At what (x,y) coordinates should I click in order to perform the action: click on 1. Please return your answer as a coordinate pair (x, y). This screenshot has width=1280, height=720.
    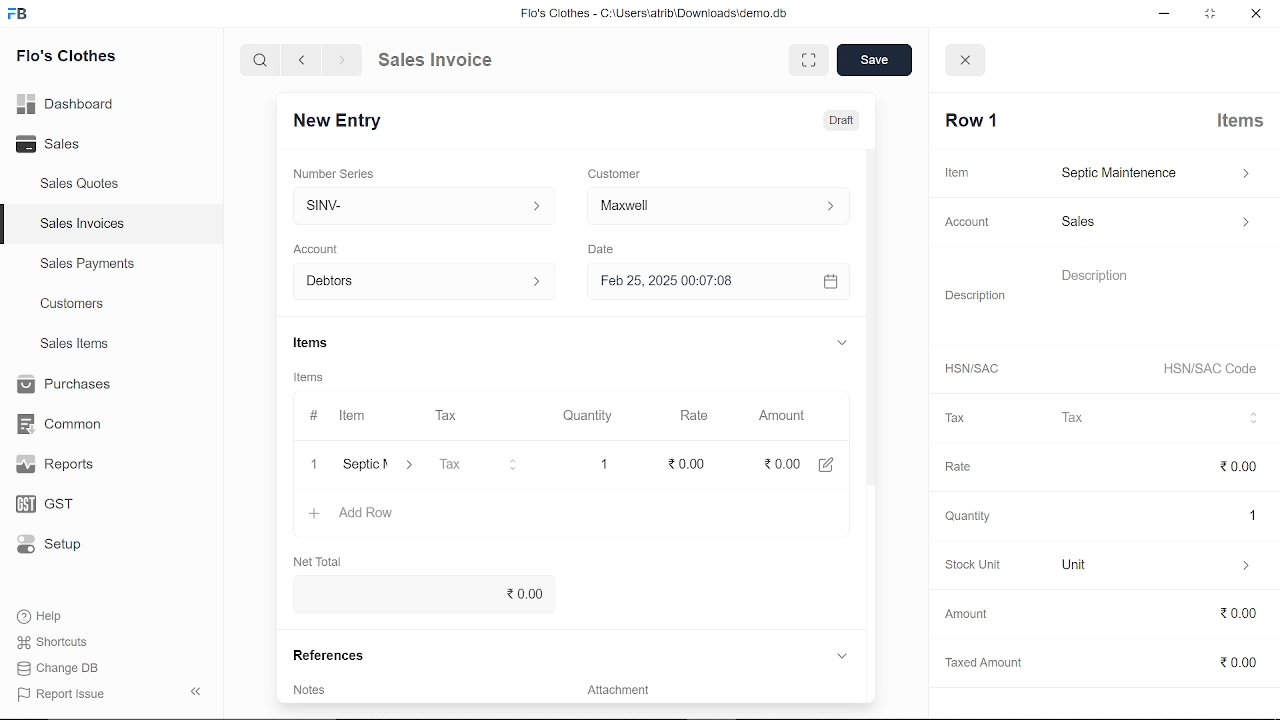
    Looking at the image, I should click on (602, 461).